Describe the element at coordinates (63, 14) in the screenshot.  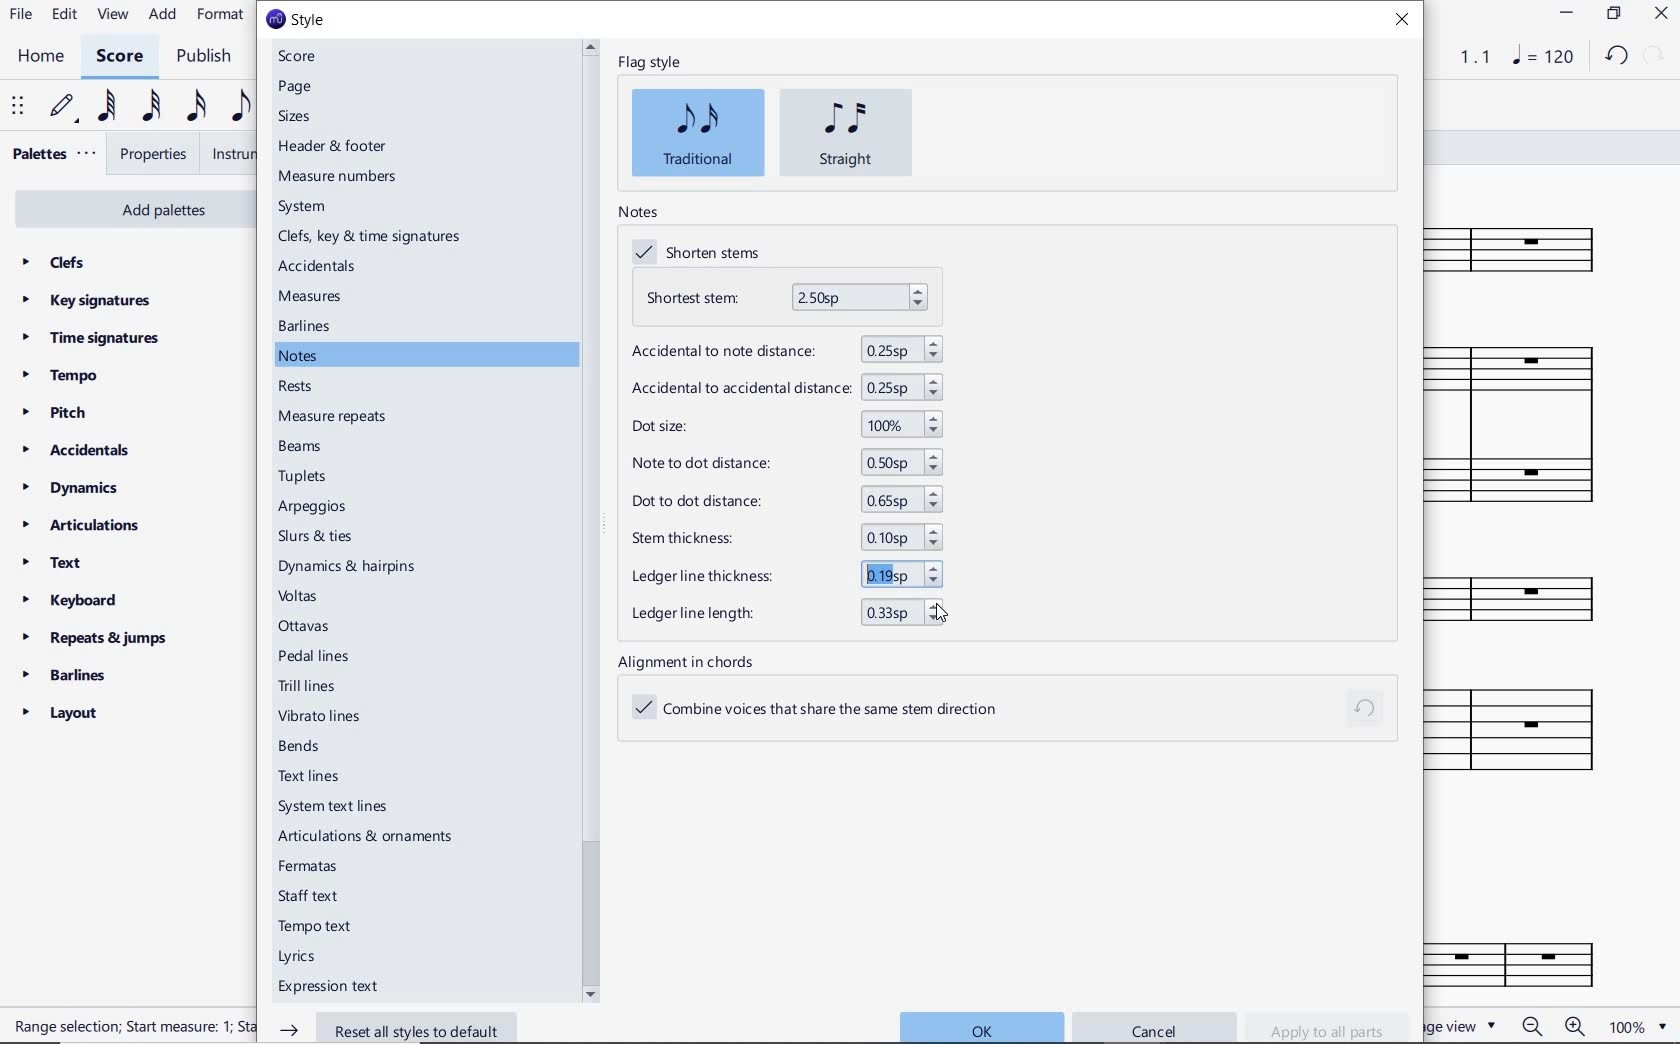
I see `edit` at that location.